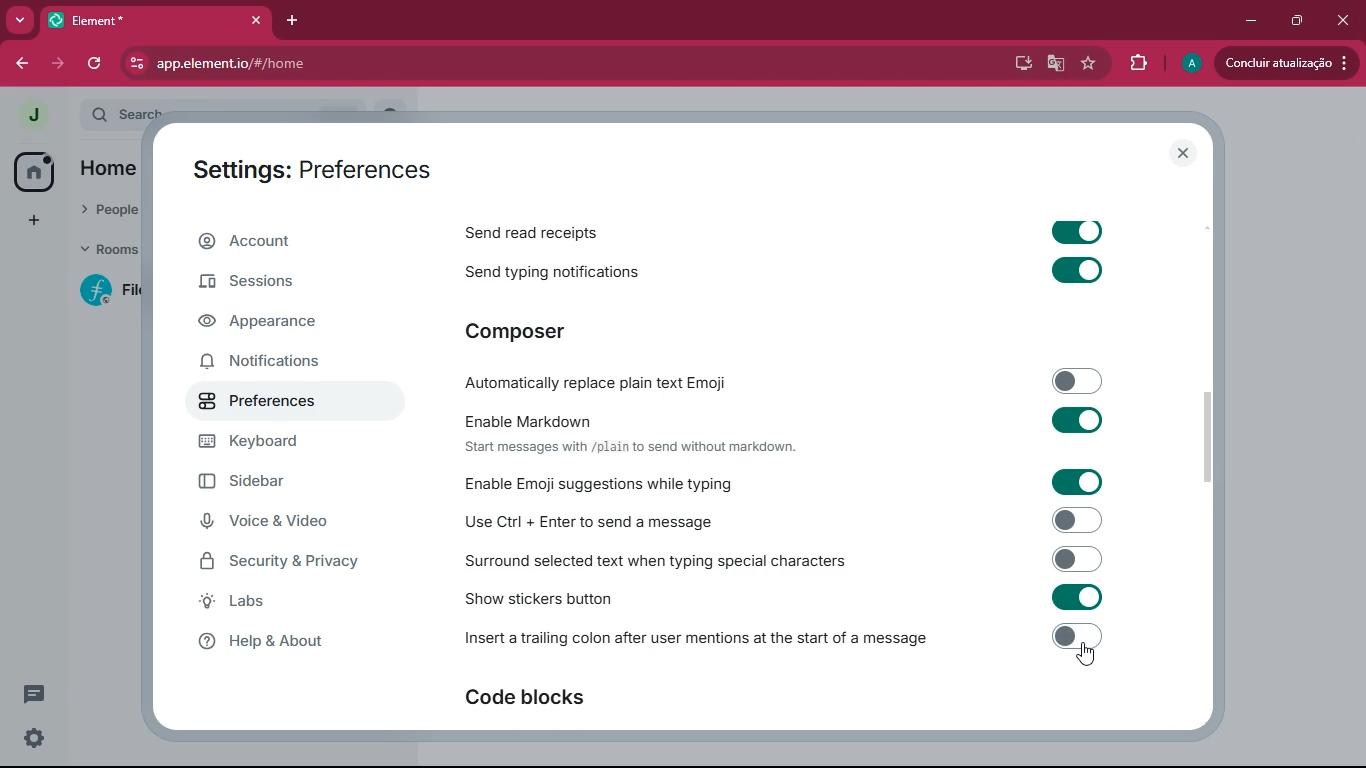 Image resolution: width=1366 pixels, height=768 pixels. Describe the element at coordinates (32, 694) in the screenshot. I see `conversation ` at that location.